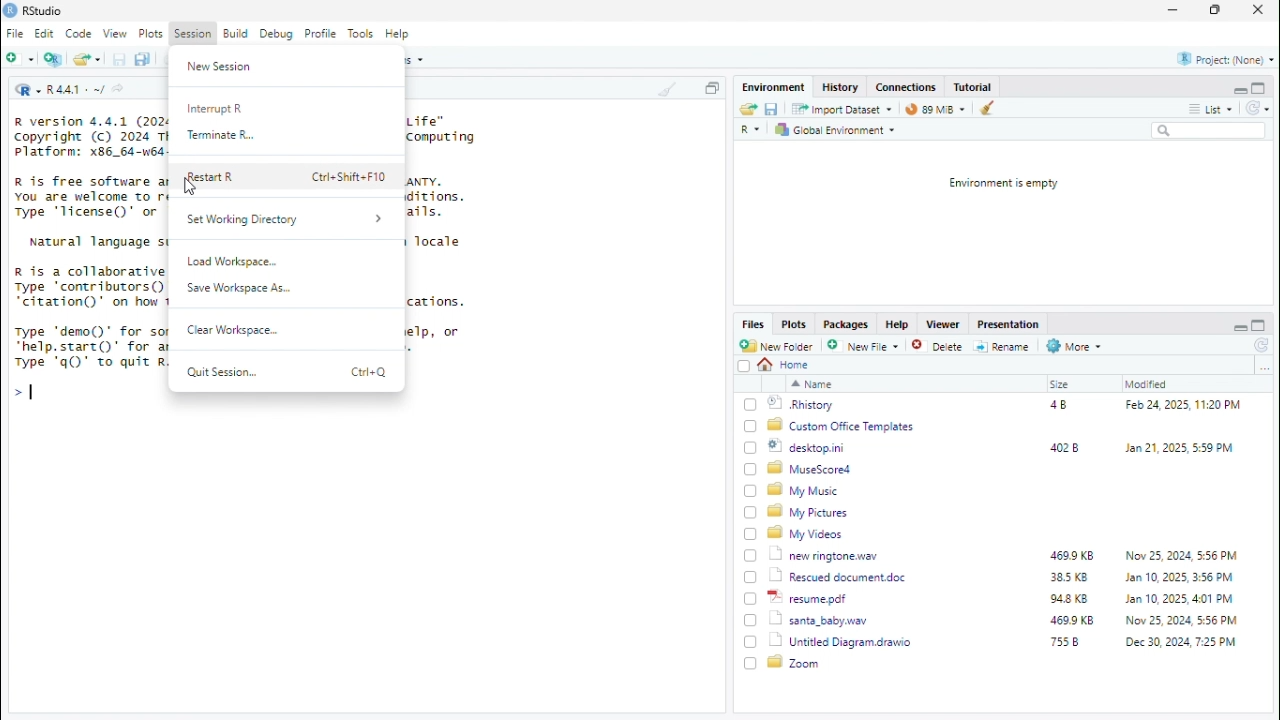 The height and width of the screenshot is (720, 1280). What do you see at coordinates (1004, 447) in the screenshot?
I see `desktop.ini 402B Jan 21, 2025, 5:59 PM` at bounding box center [1004, 447].